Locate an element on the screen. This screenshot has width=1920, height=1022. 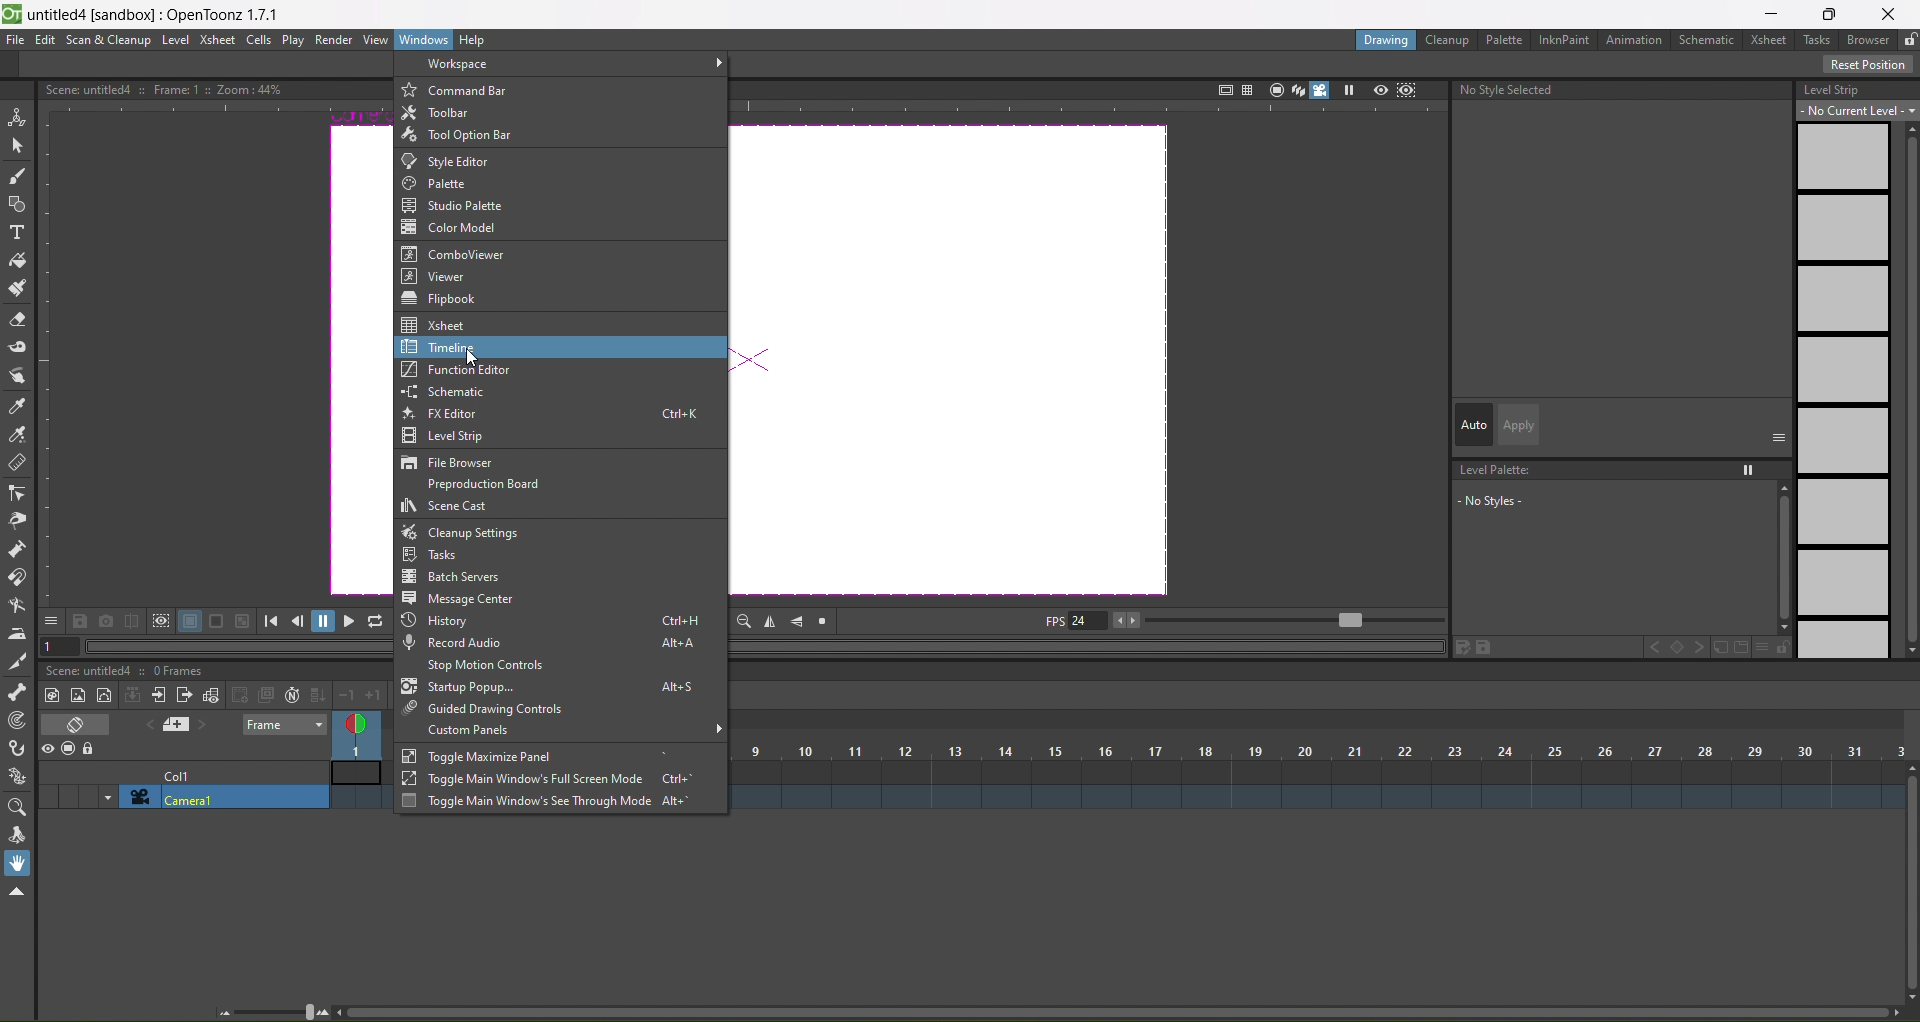
frame is located at coordinates (286, 724).